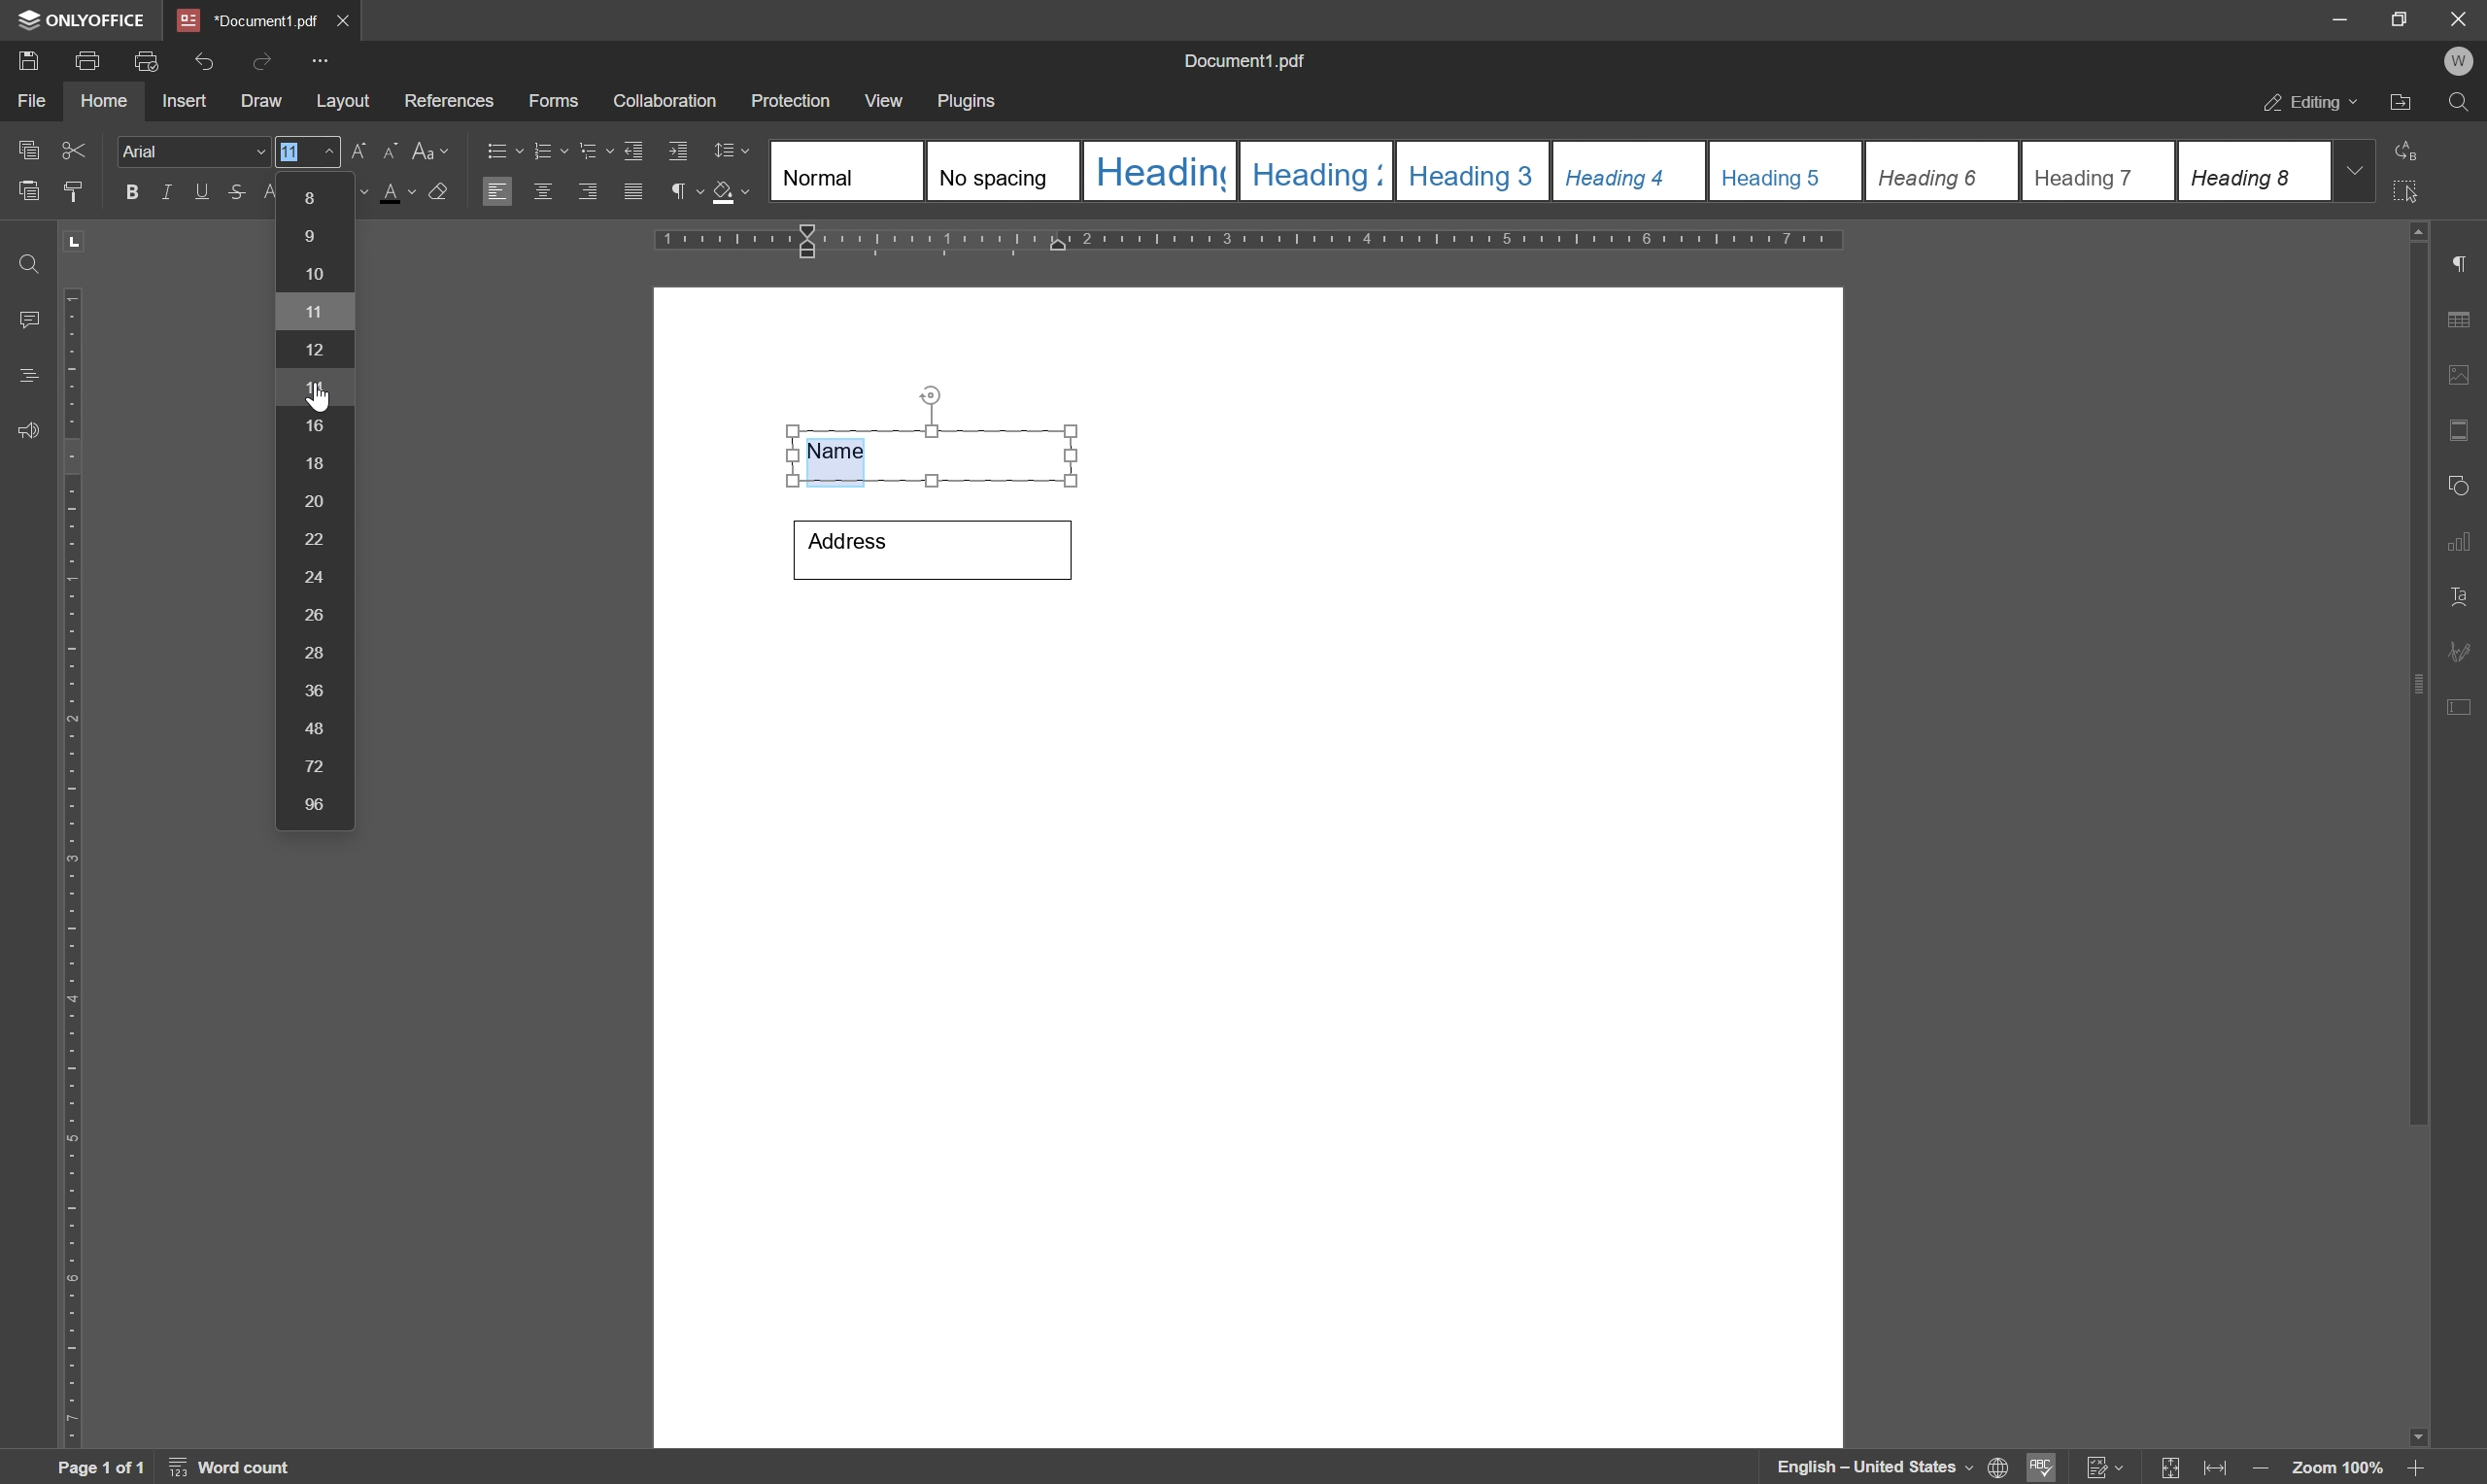 Image resolution: width=2487 pixels, height=1484 pixels. Describe the element at coordinates (2462, 703) in the screenshot. I see `form settings` at that location.